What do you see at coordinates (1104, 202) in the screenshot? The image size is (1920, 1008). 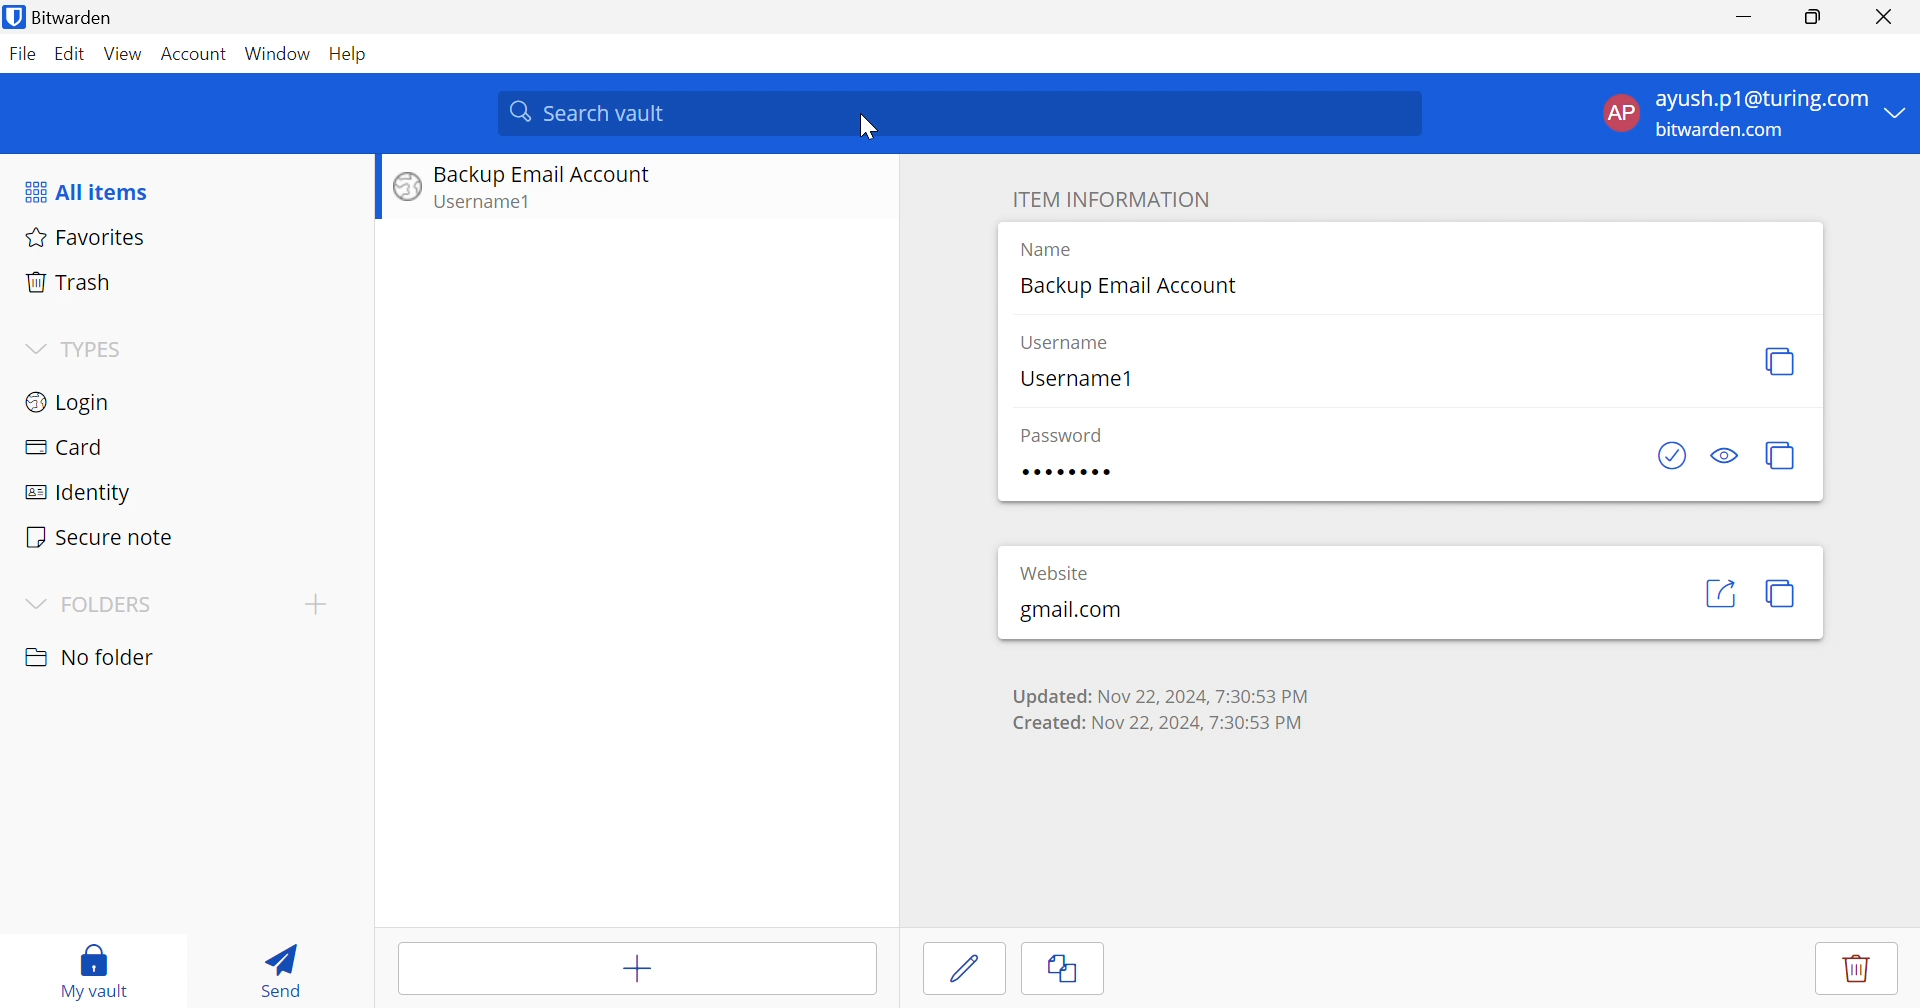 I see `ITEM INFORMATION` at bounding box center [1104, 202].